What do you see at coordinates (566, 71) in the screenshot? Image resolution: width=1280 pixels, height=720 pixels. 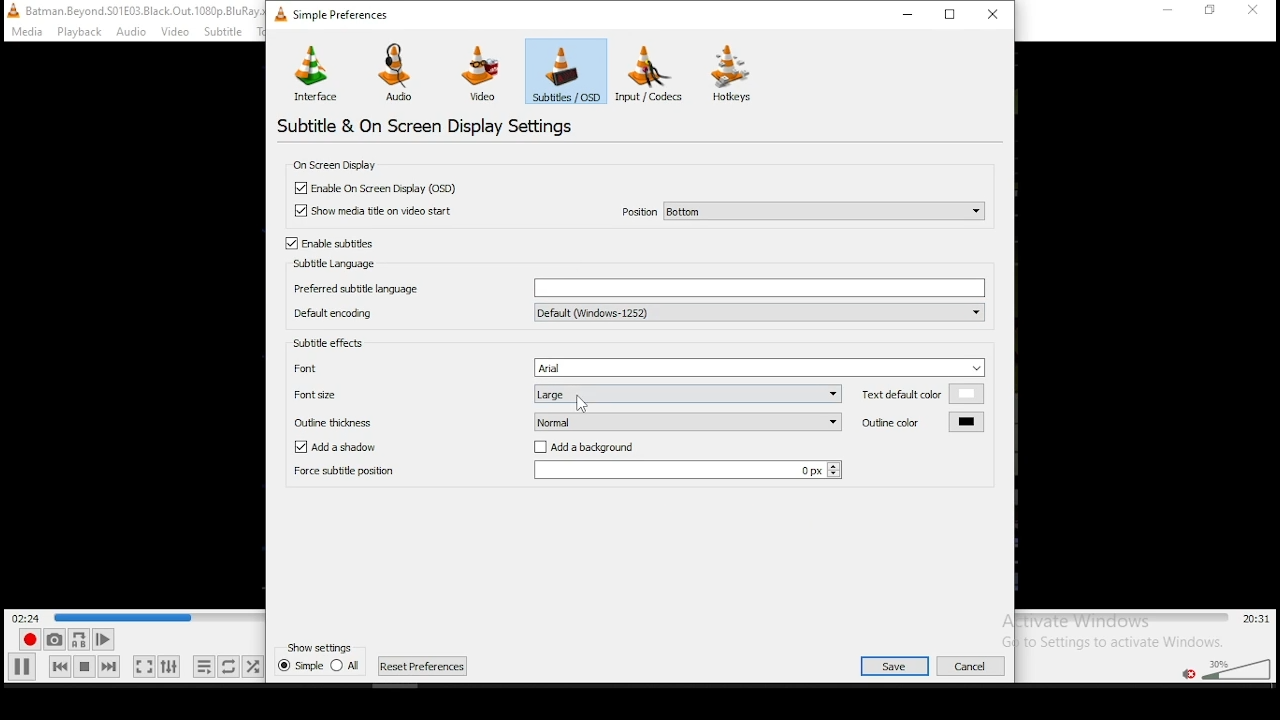 I see `subtitles/osd` at bounding box center [566, 71].